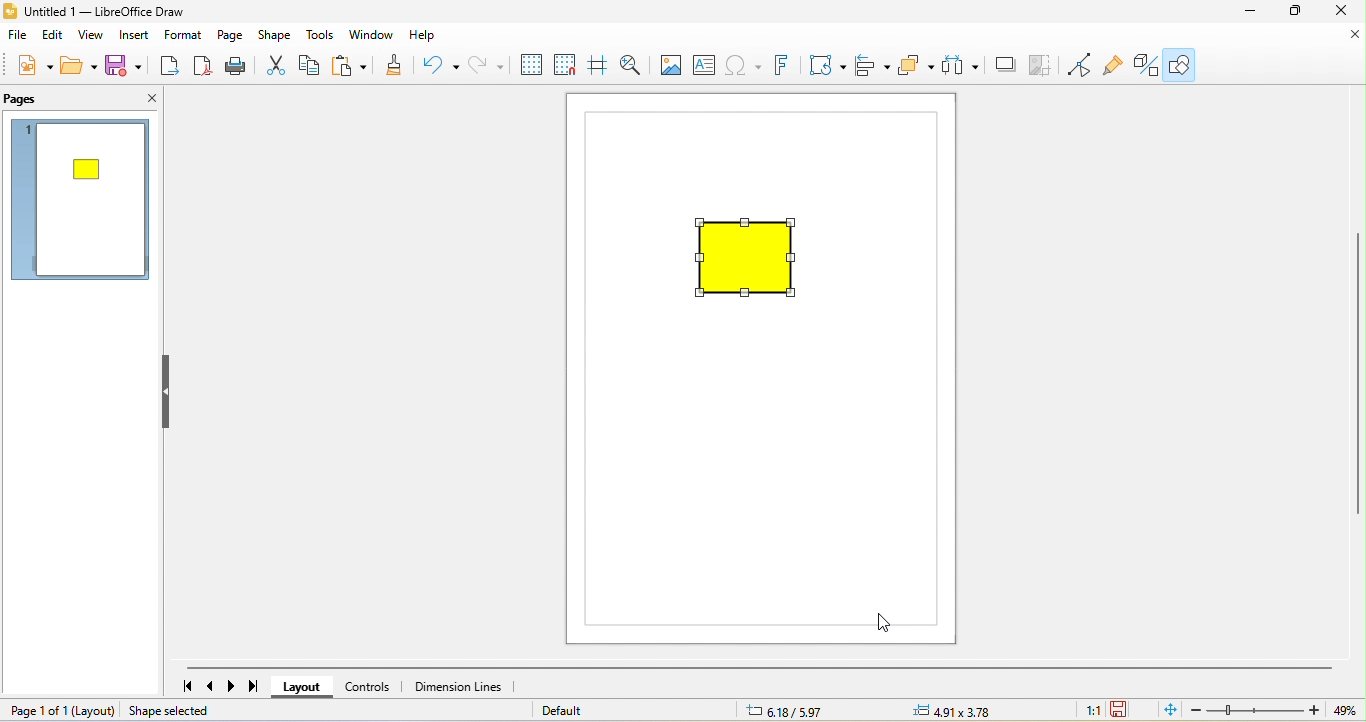 This screenshot has height=722, width=1366. What do you see at coordinates (563, 67) in the screenshot?
I see `snap to grid` at bounding box center [563, 67].